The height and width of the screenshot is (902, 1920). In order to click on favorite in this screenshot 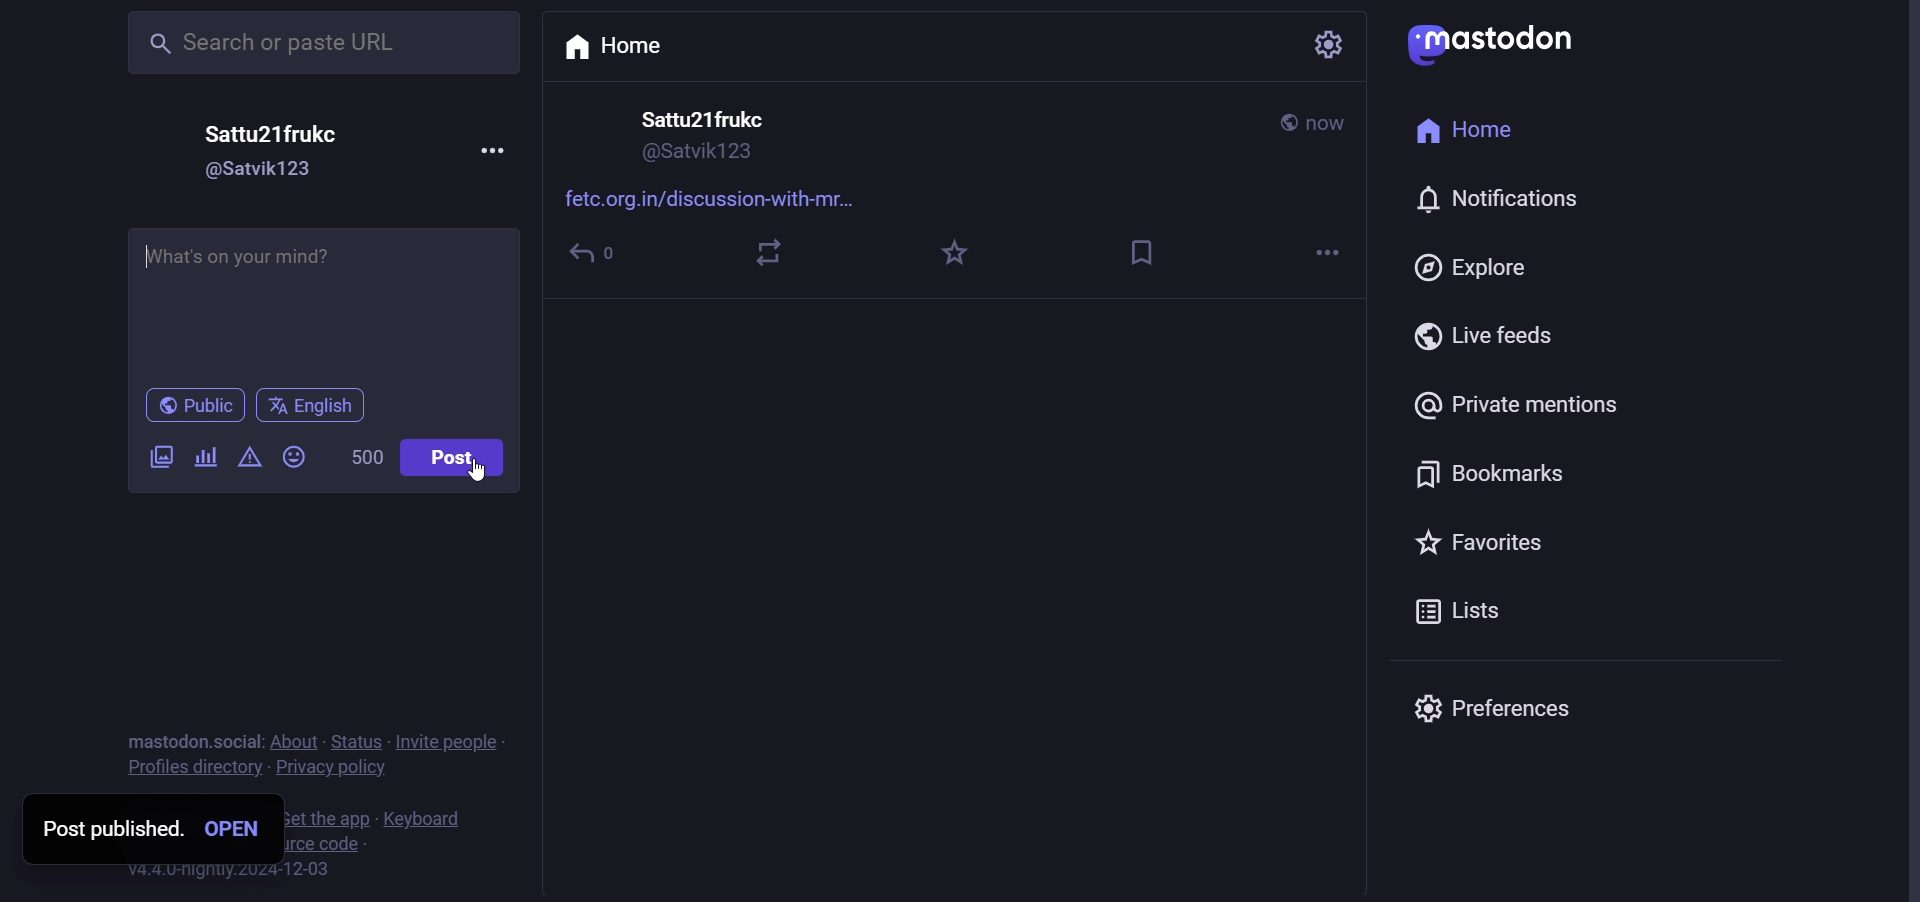, I will do `click(1483, 543)`.